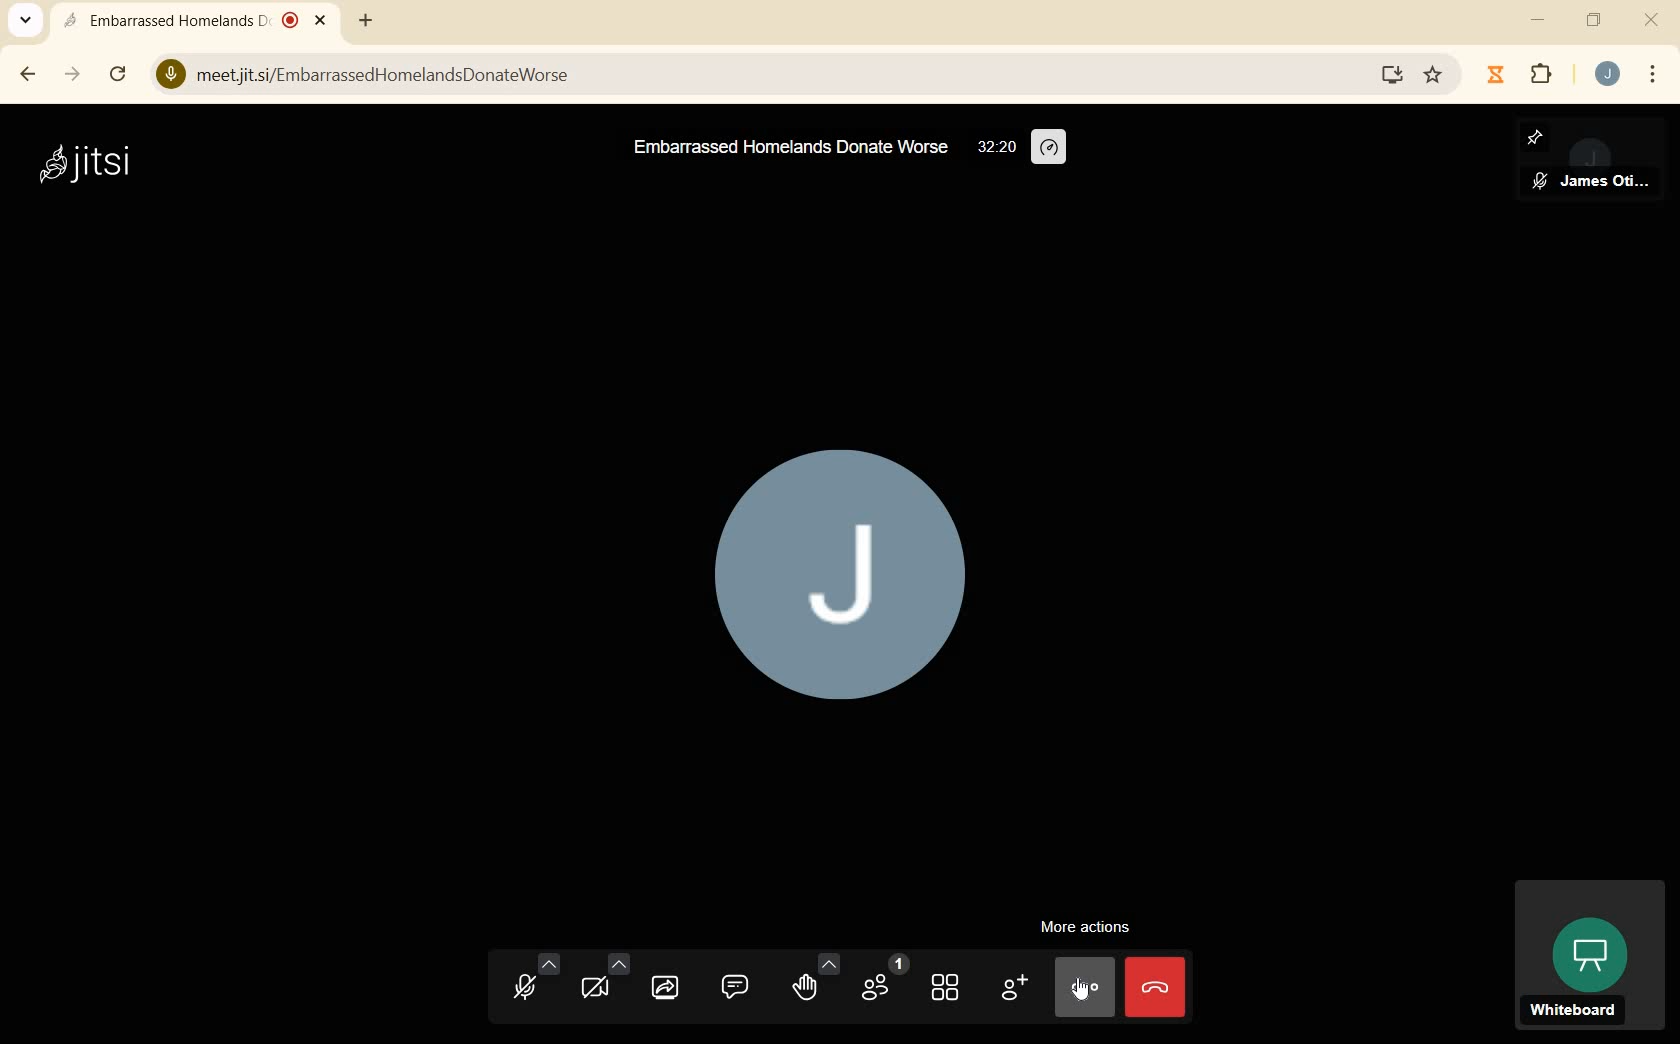  I want to click on close, so click(1652, 21).